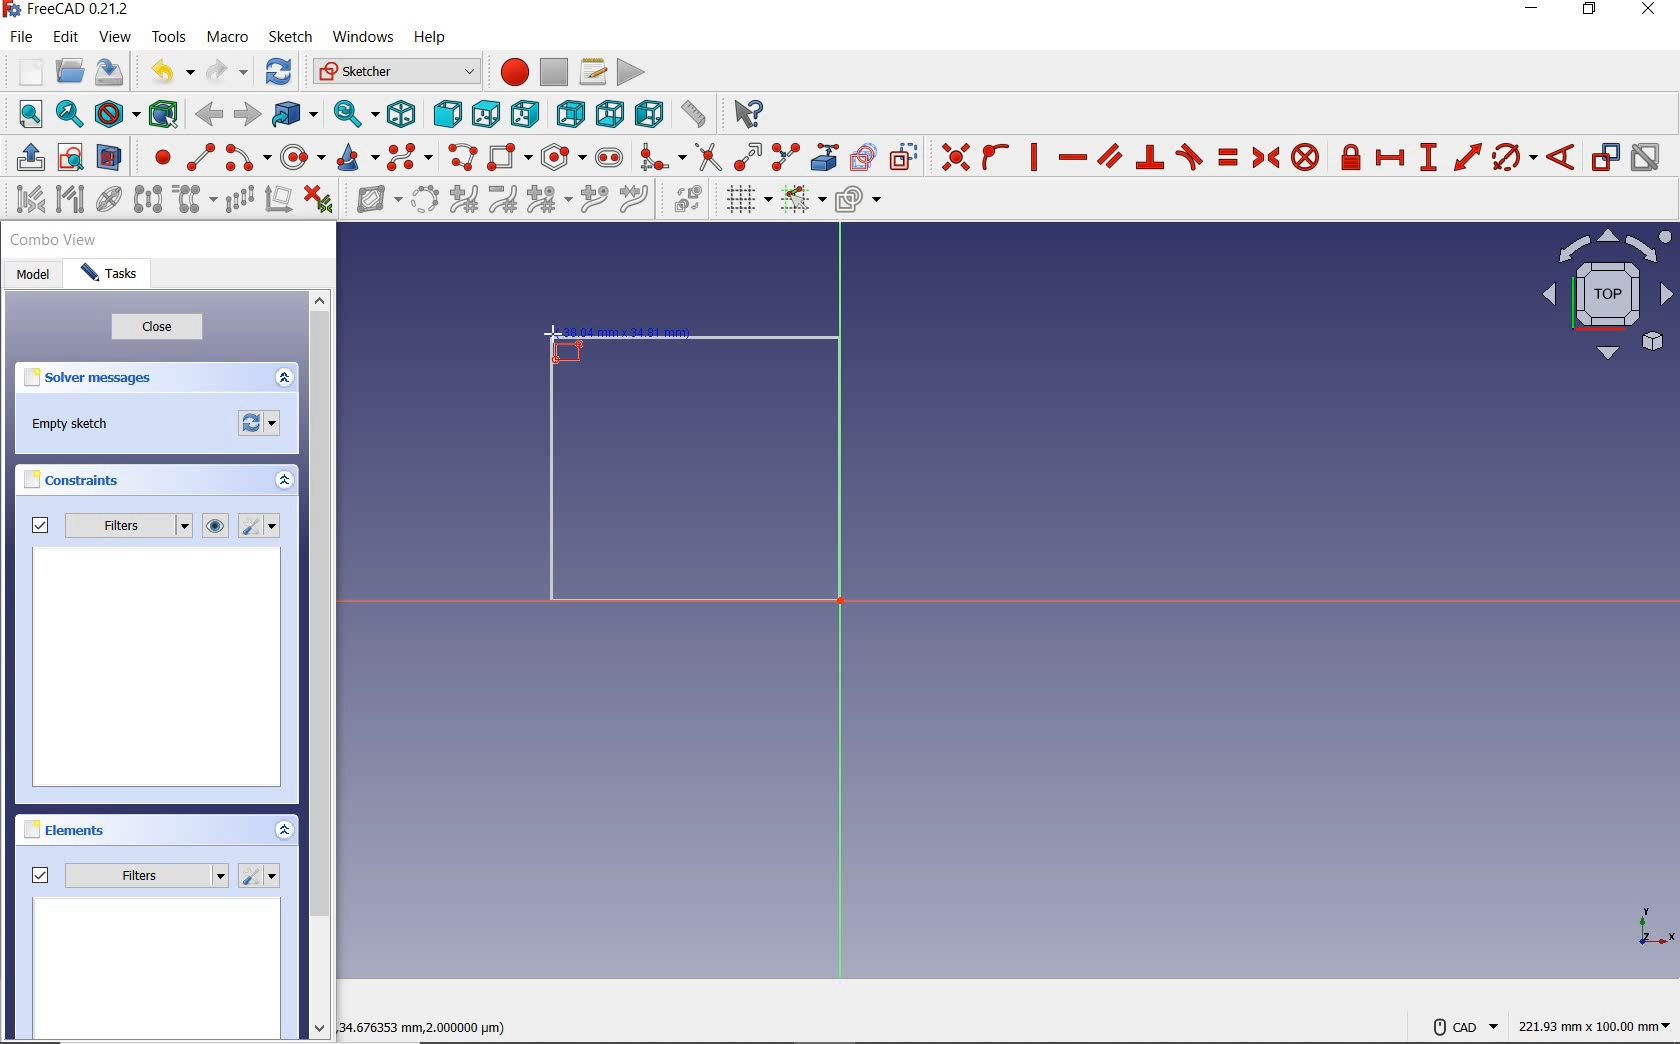 Image resolution: width=1680 pixels, height=1044 pixels. What do you see at coordinates (261, 876) in the screenshot?
I see `settings` at bounding box center [261, 876].